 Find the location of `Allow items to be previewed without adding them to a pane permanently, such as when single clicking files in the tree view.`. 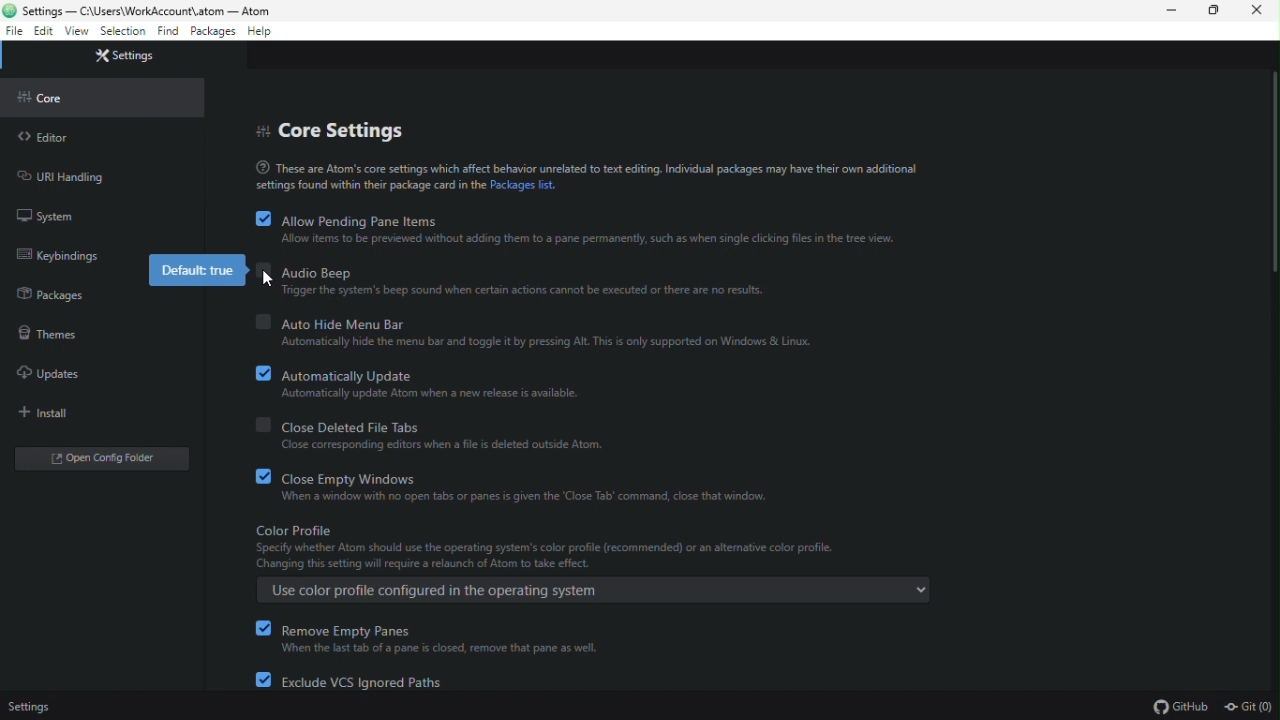

Allow items to be previewed without adding them to a pane permanently, such as when single clicking files in the tree view. is located at coordinates (577, 241).